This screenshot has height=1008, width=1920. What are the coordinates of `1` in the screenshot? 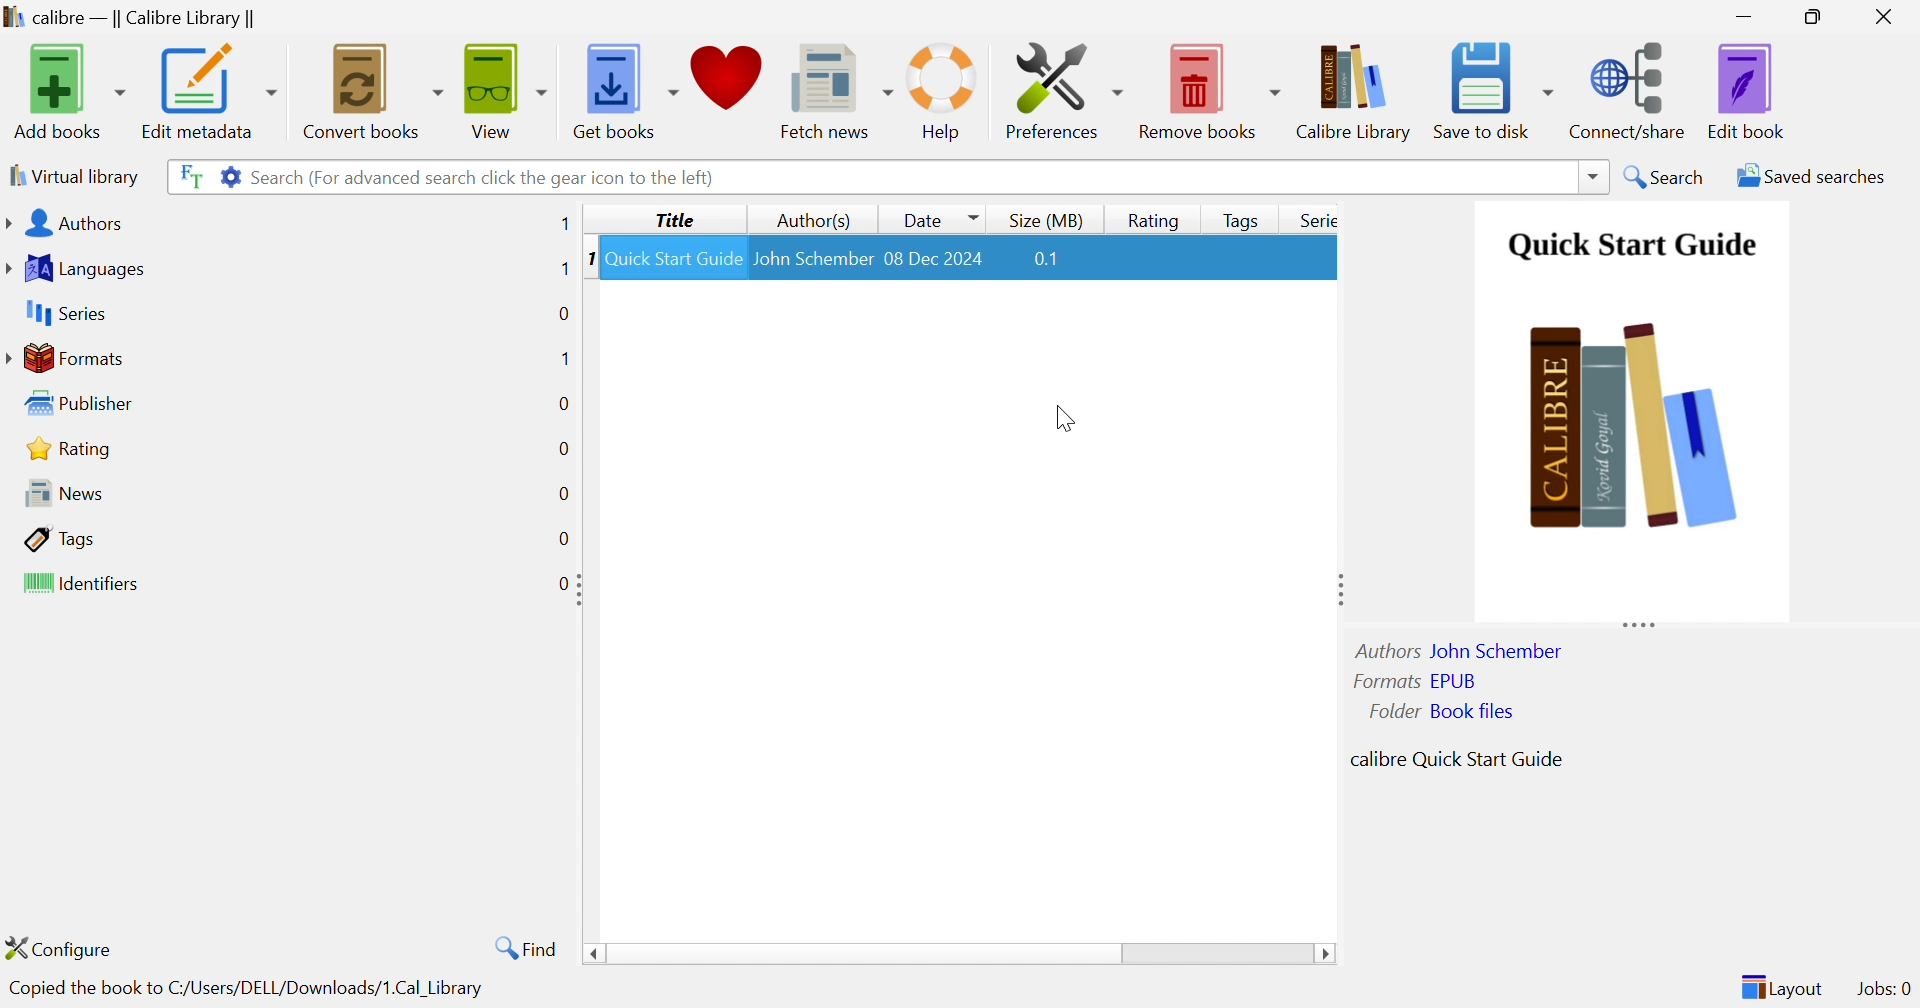 It's located at (564, 224).